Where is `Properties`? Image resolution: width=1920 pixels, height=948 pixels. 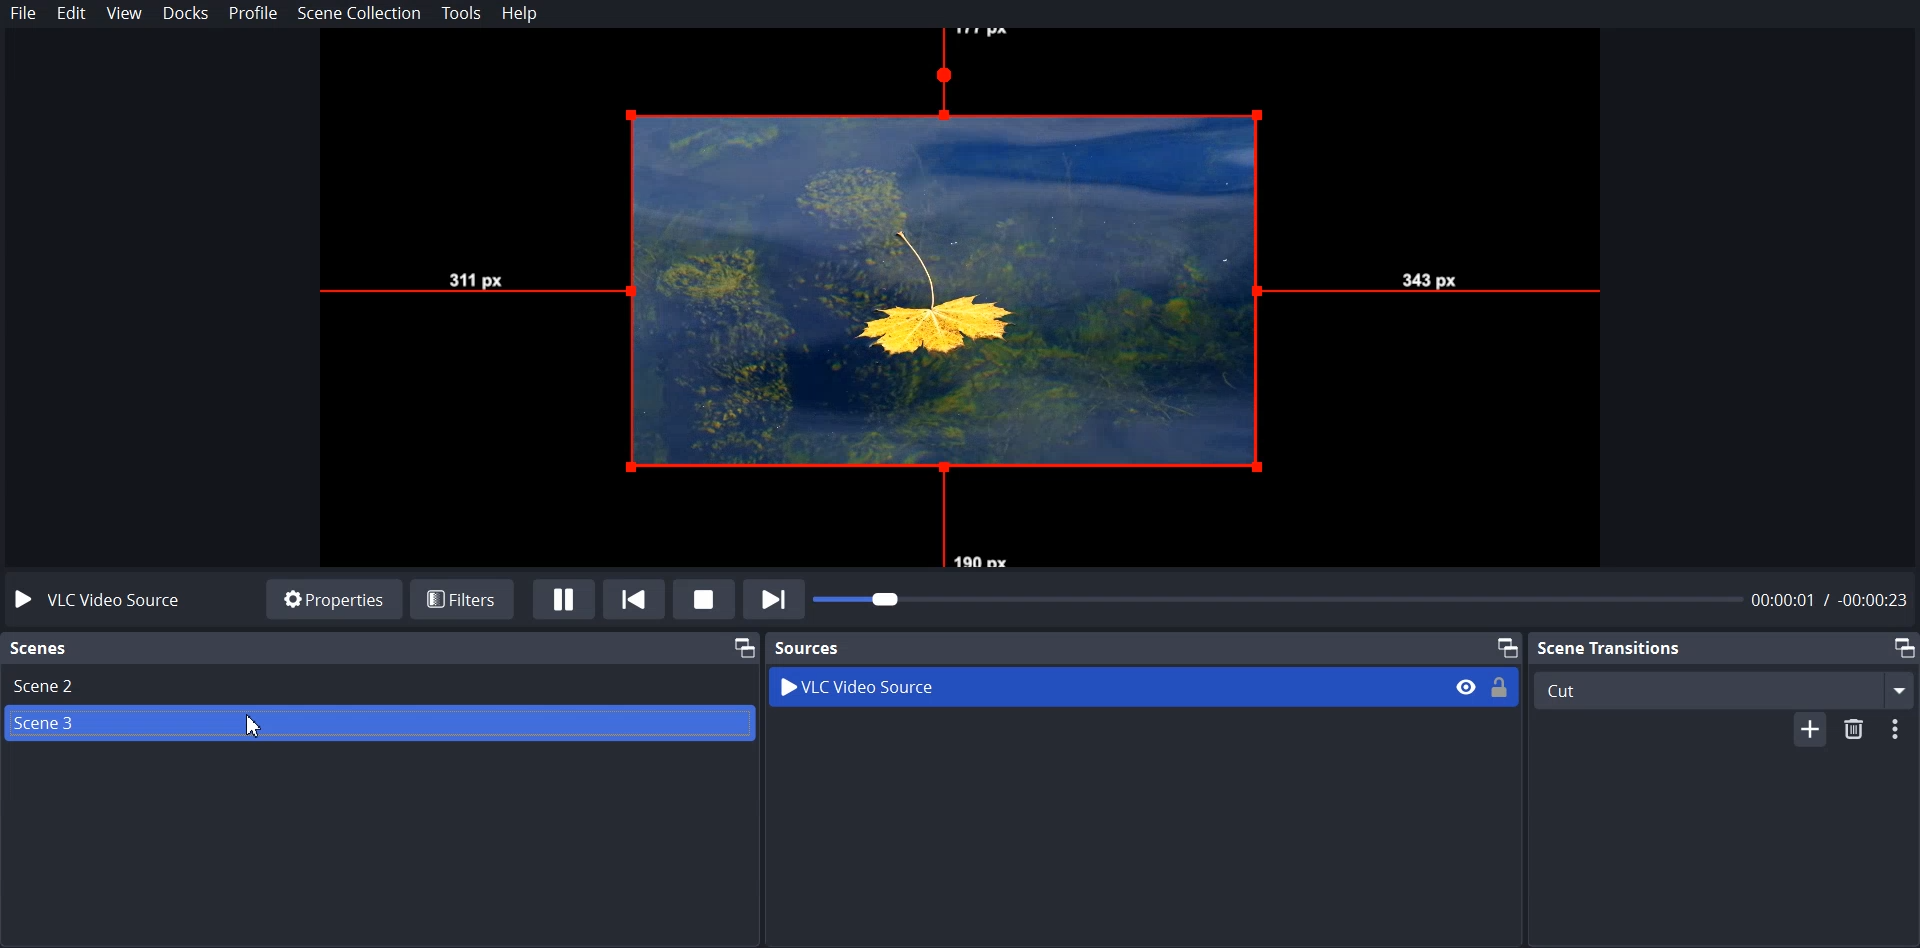 Properties is located at coordinates (333, 598).